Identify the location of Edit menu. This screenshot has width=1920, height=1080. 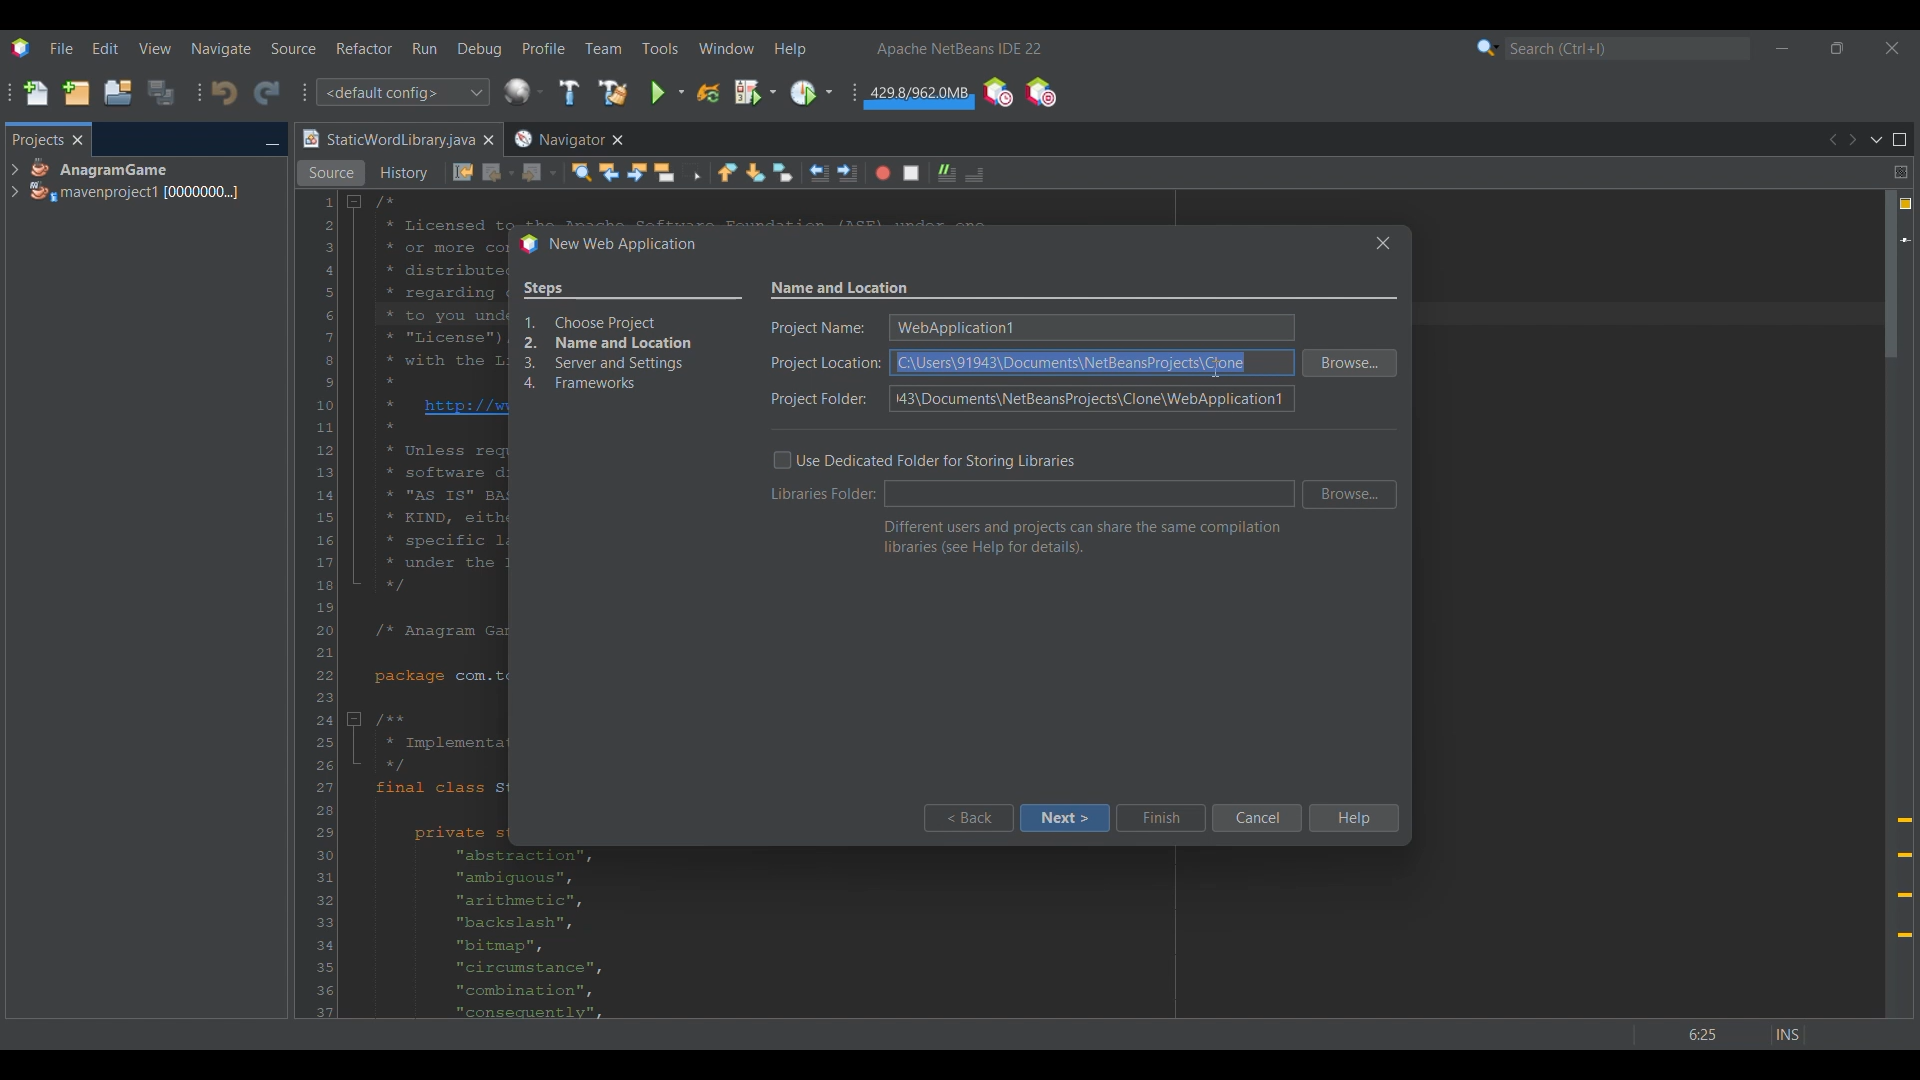
(105, 49).